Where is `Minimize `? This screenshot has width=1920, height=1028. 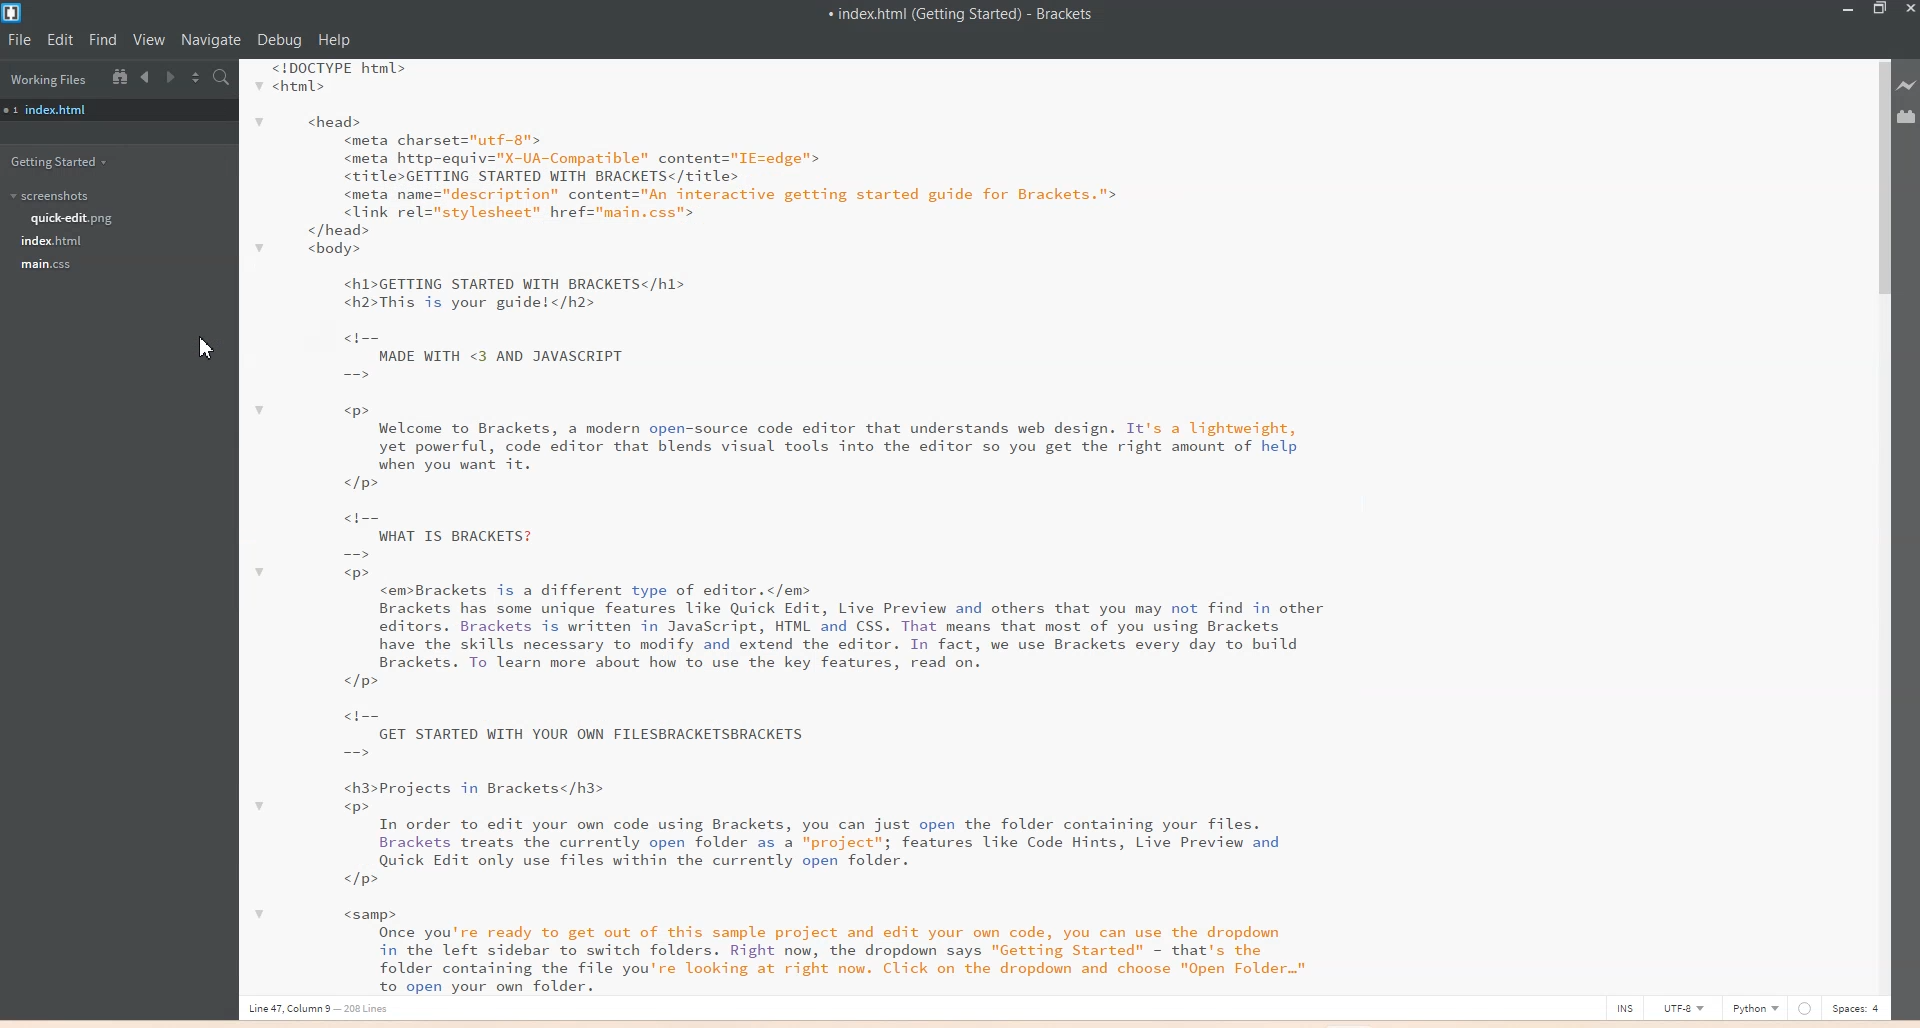
Minimize  is located at coordinates (1849, 11).